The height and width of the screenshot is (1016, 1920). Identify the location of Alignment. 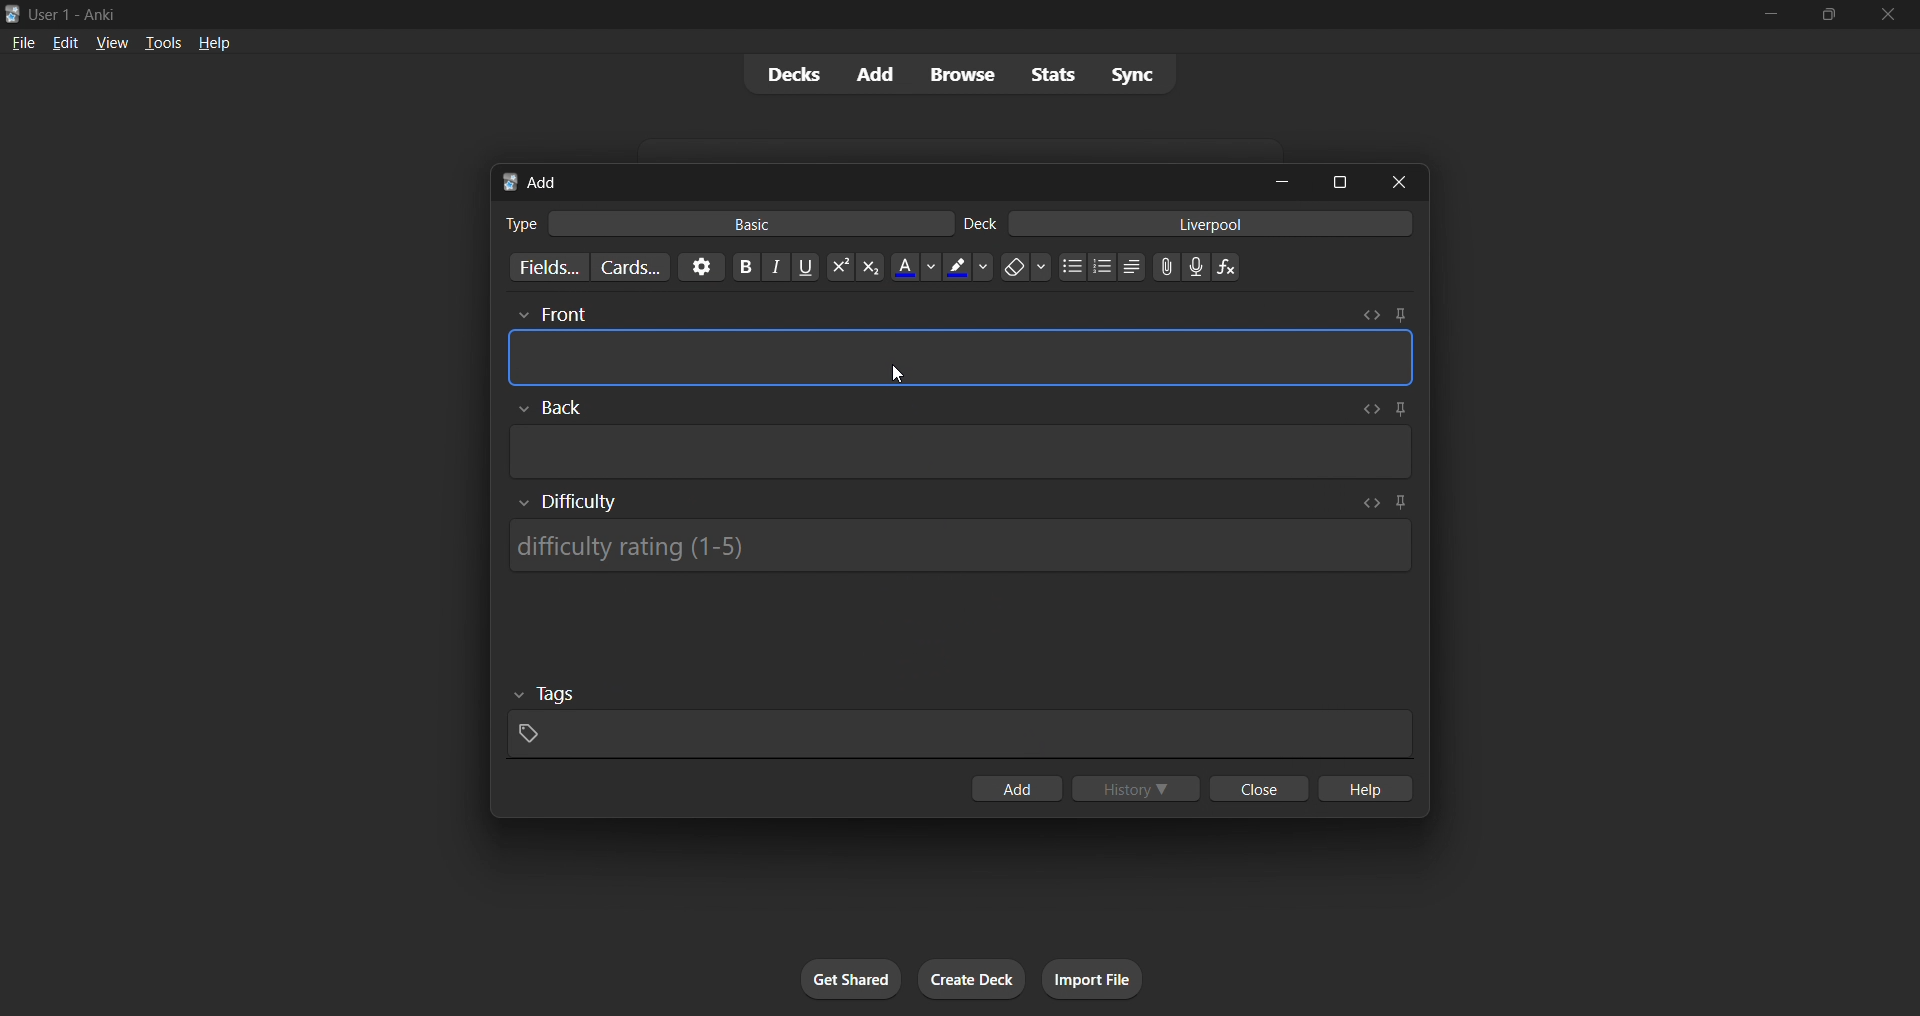
(1132, 267).